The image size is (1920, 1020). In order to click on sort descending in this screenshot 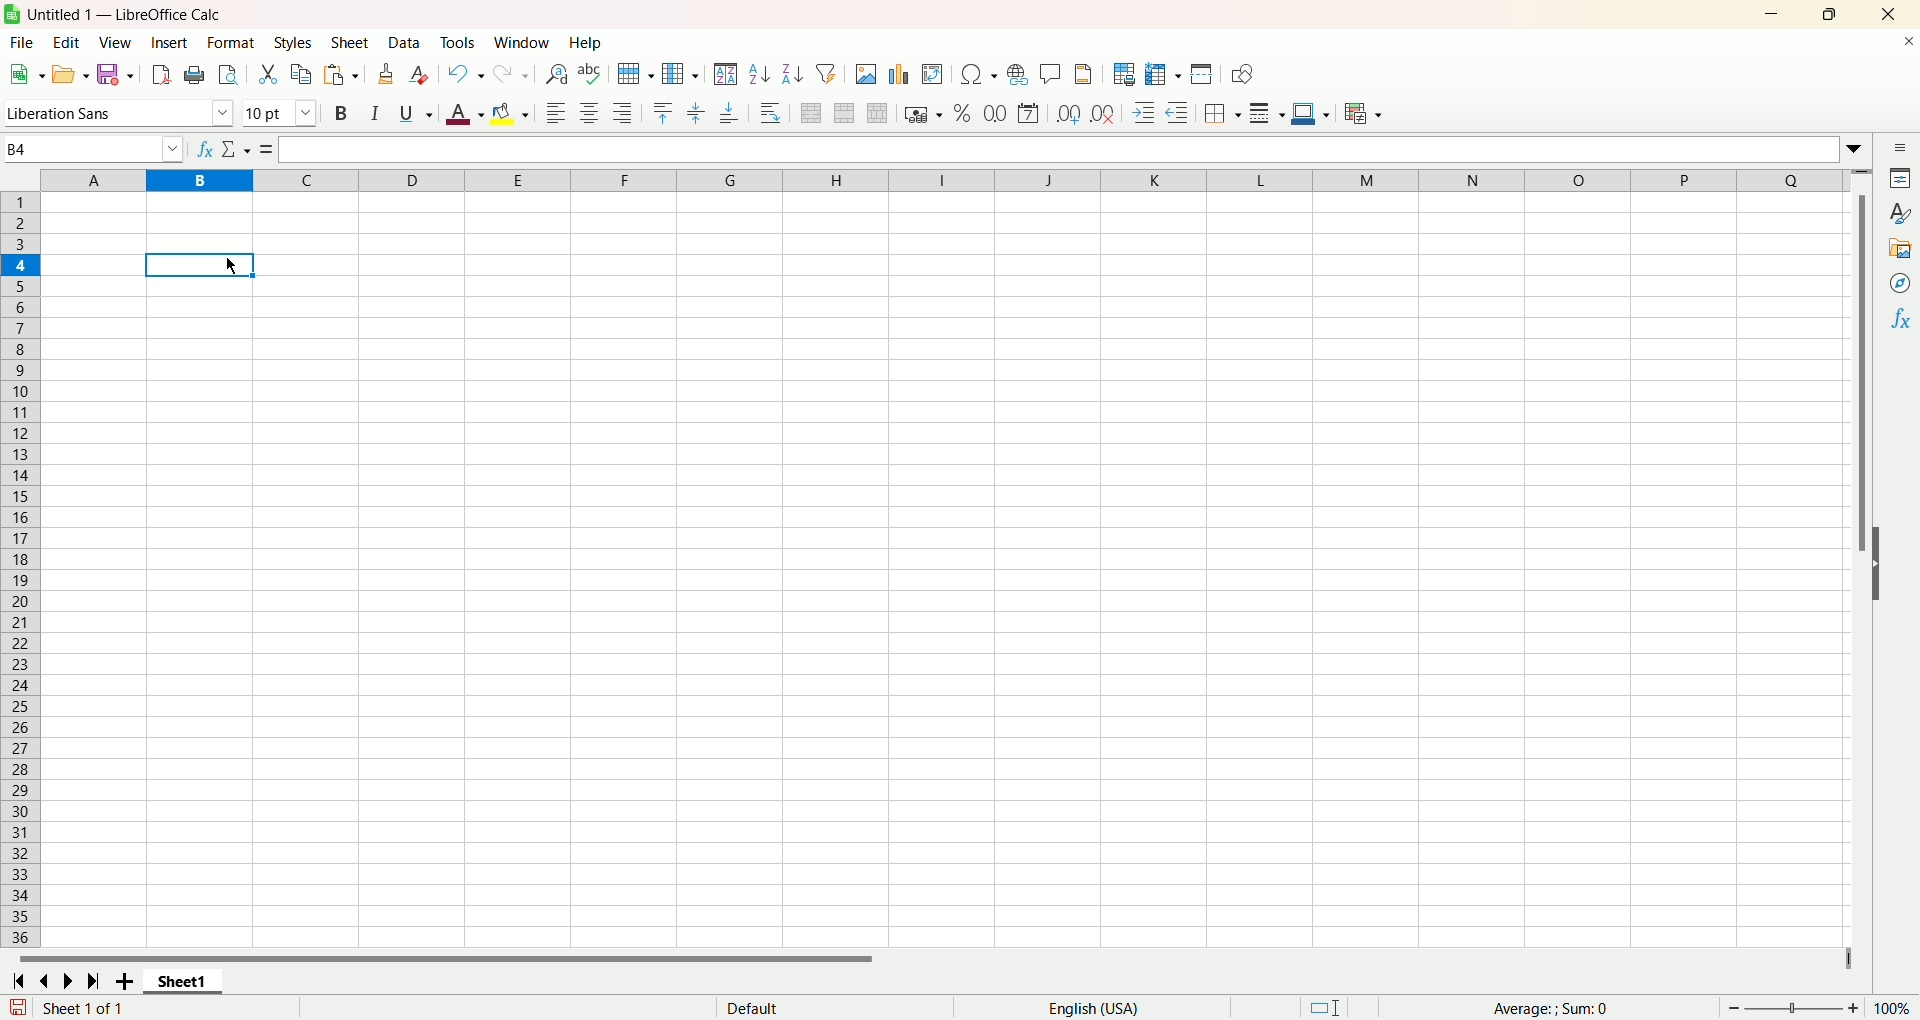, I will do `click(794, 74)`.